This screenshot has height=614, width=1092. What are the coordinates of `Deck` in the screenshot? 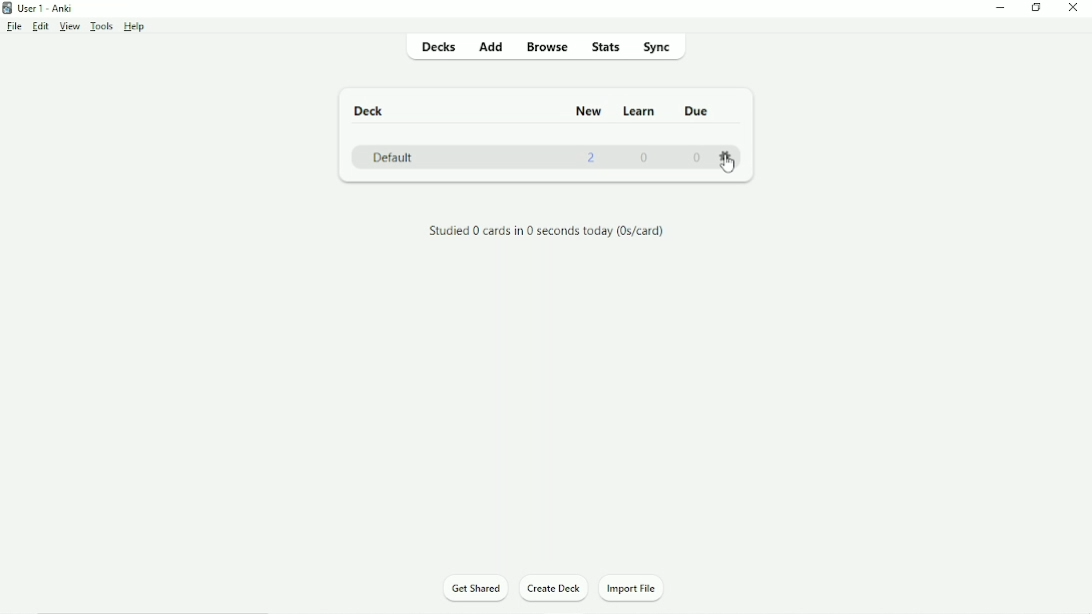 It's located at (368, 109).